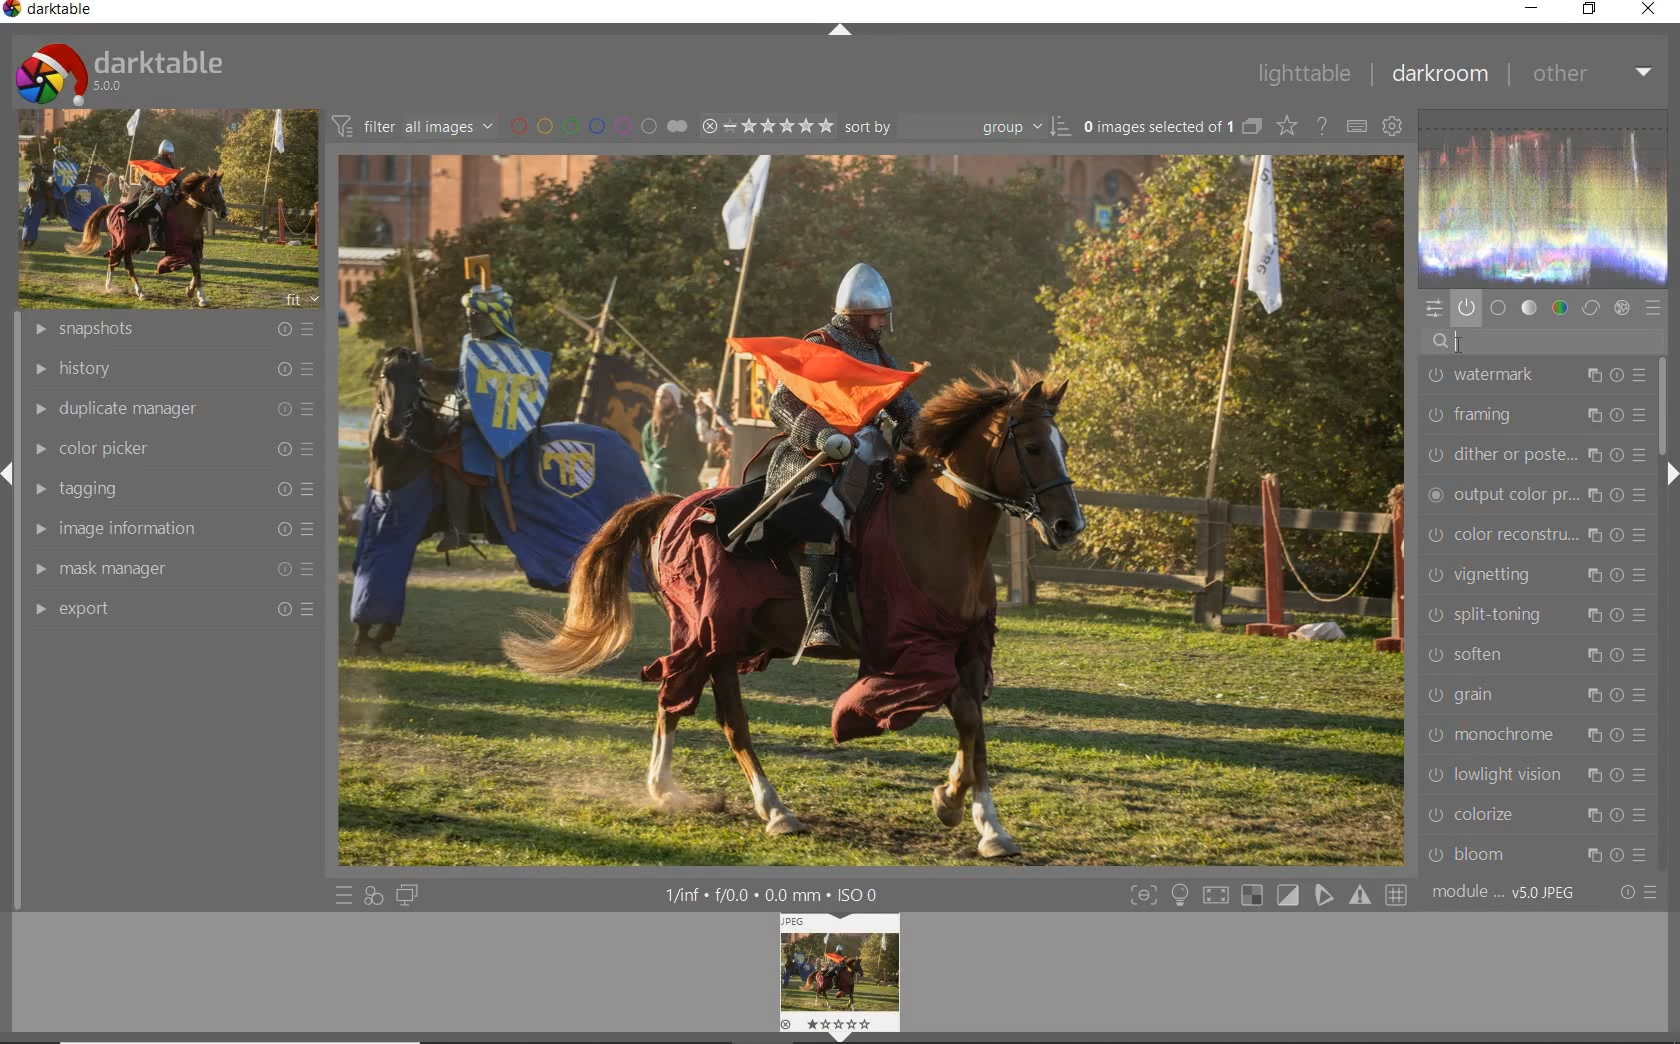  Describe the element at coordinates (171, 449) in the screenshot. I see `color picker` at that location.